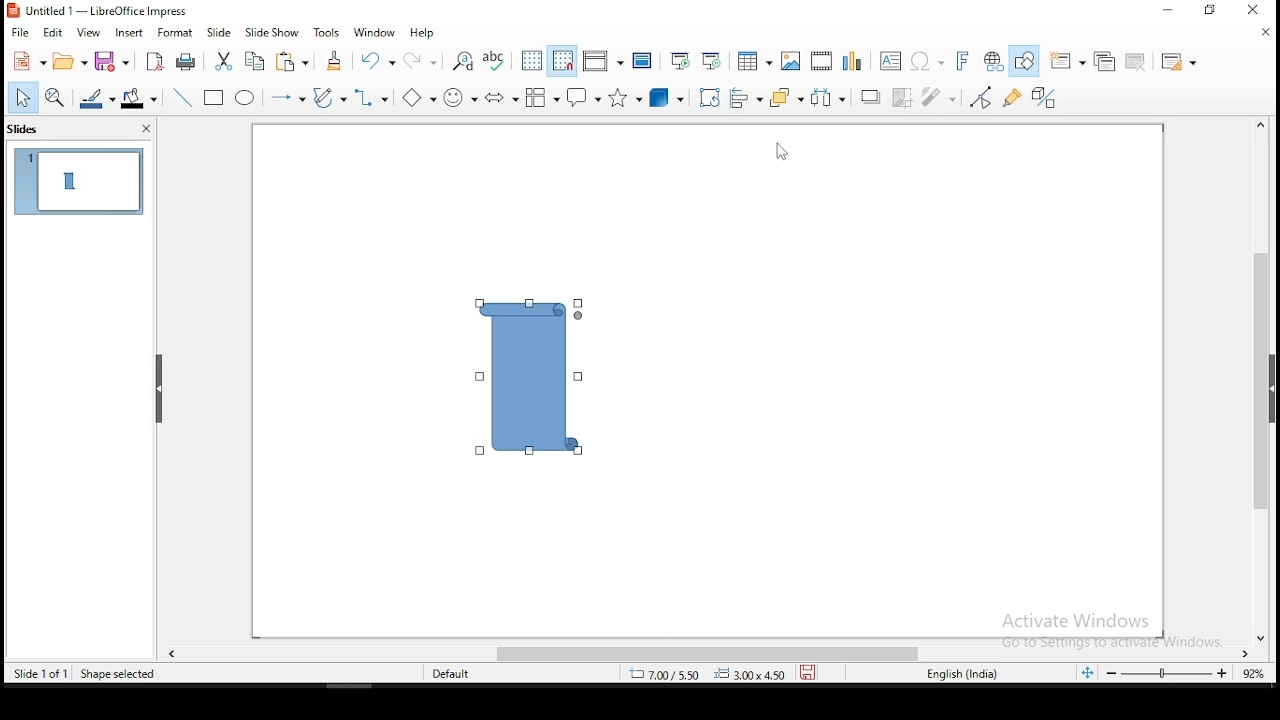 This screenshot has width=1280, height=720. What do you see at coordinates (295, 62) in the screenshot?
I see `paste` at bounding box center [295, 62].